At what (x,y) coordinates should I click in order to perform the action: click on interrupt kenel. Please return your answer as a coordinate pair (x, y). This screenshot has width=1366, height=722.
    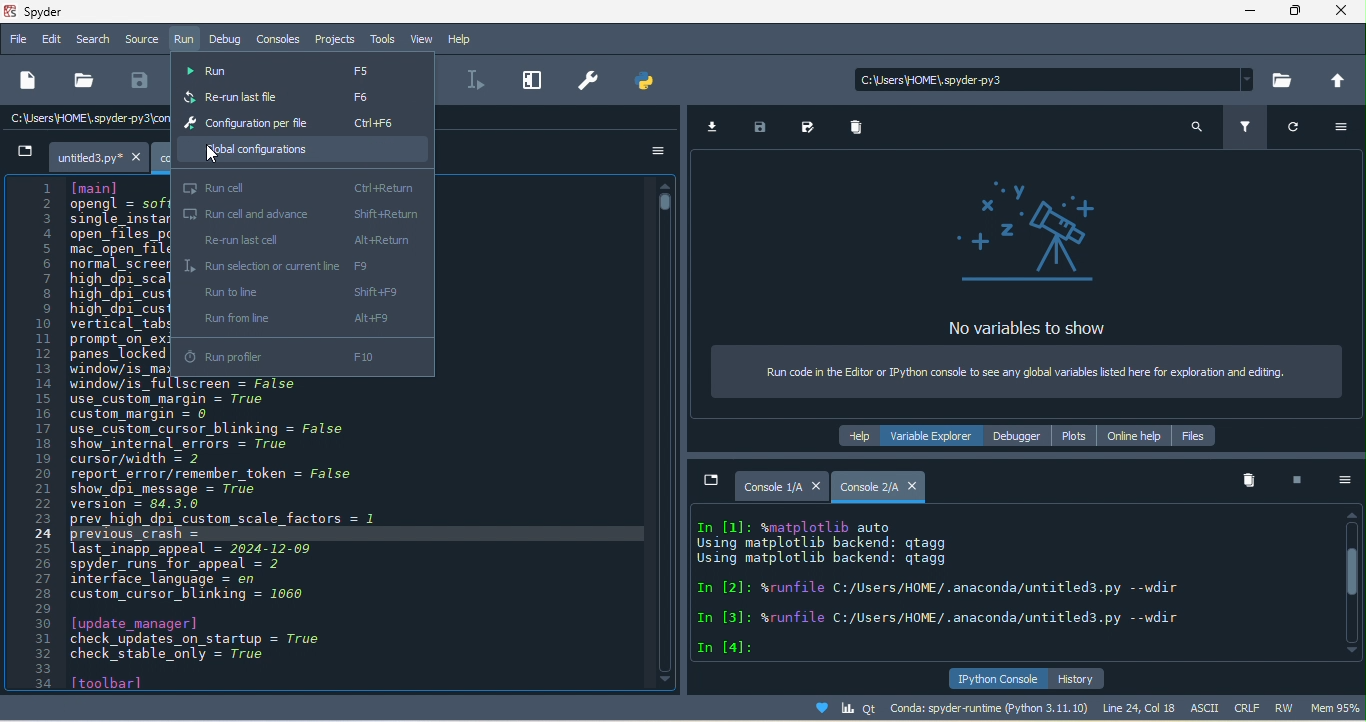
    Looking at the image, I should click on (1289, 483).